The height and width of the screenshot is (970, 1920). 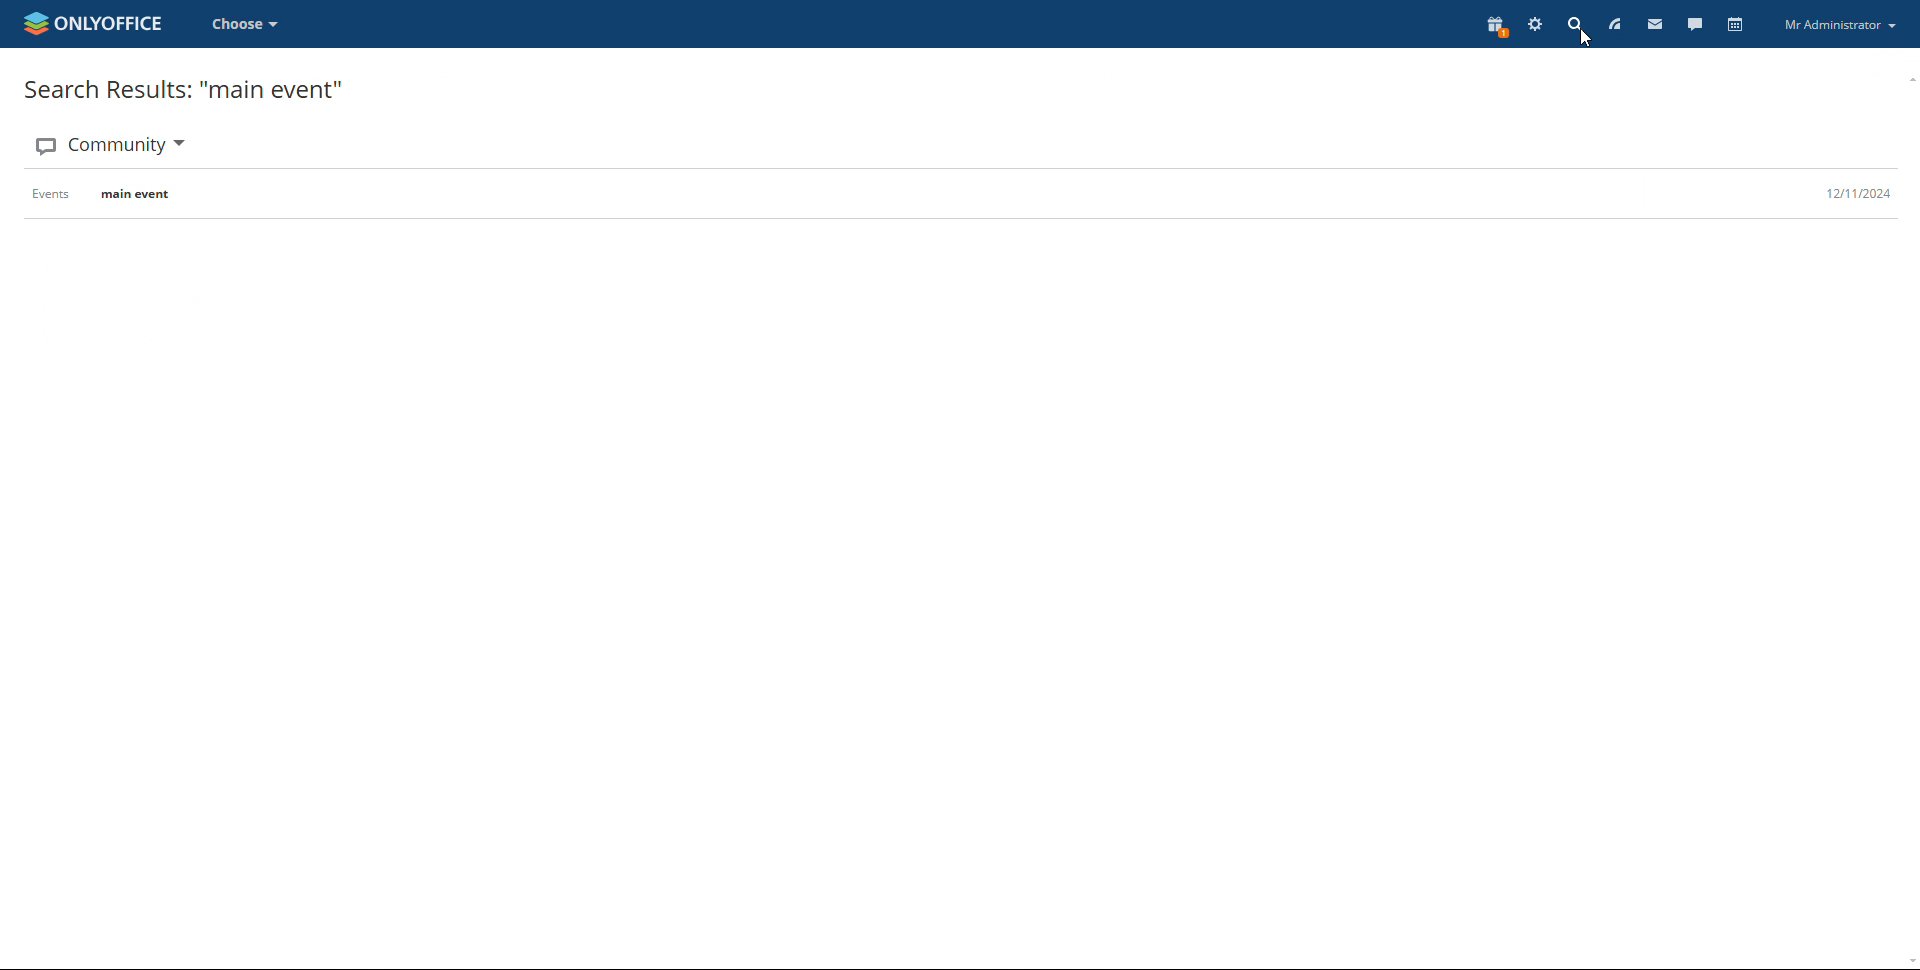 I want to click on present, so click(x=1495, y=26).